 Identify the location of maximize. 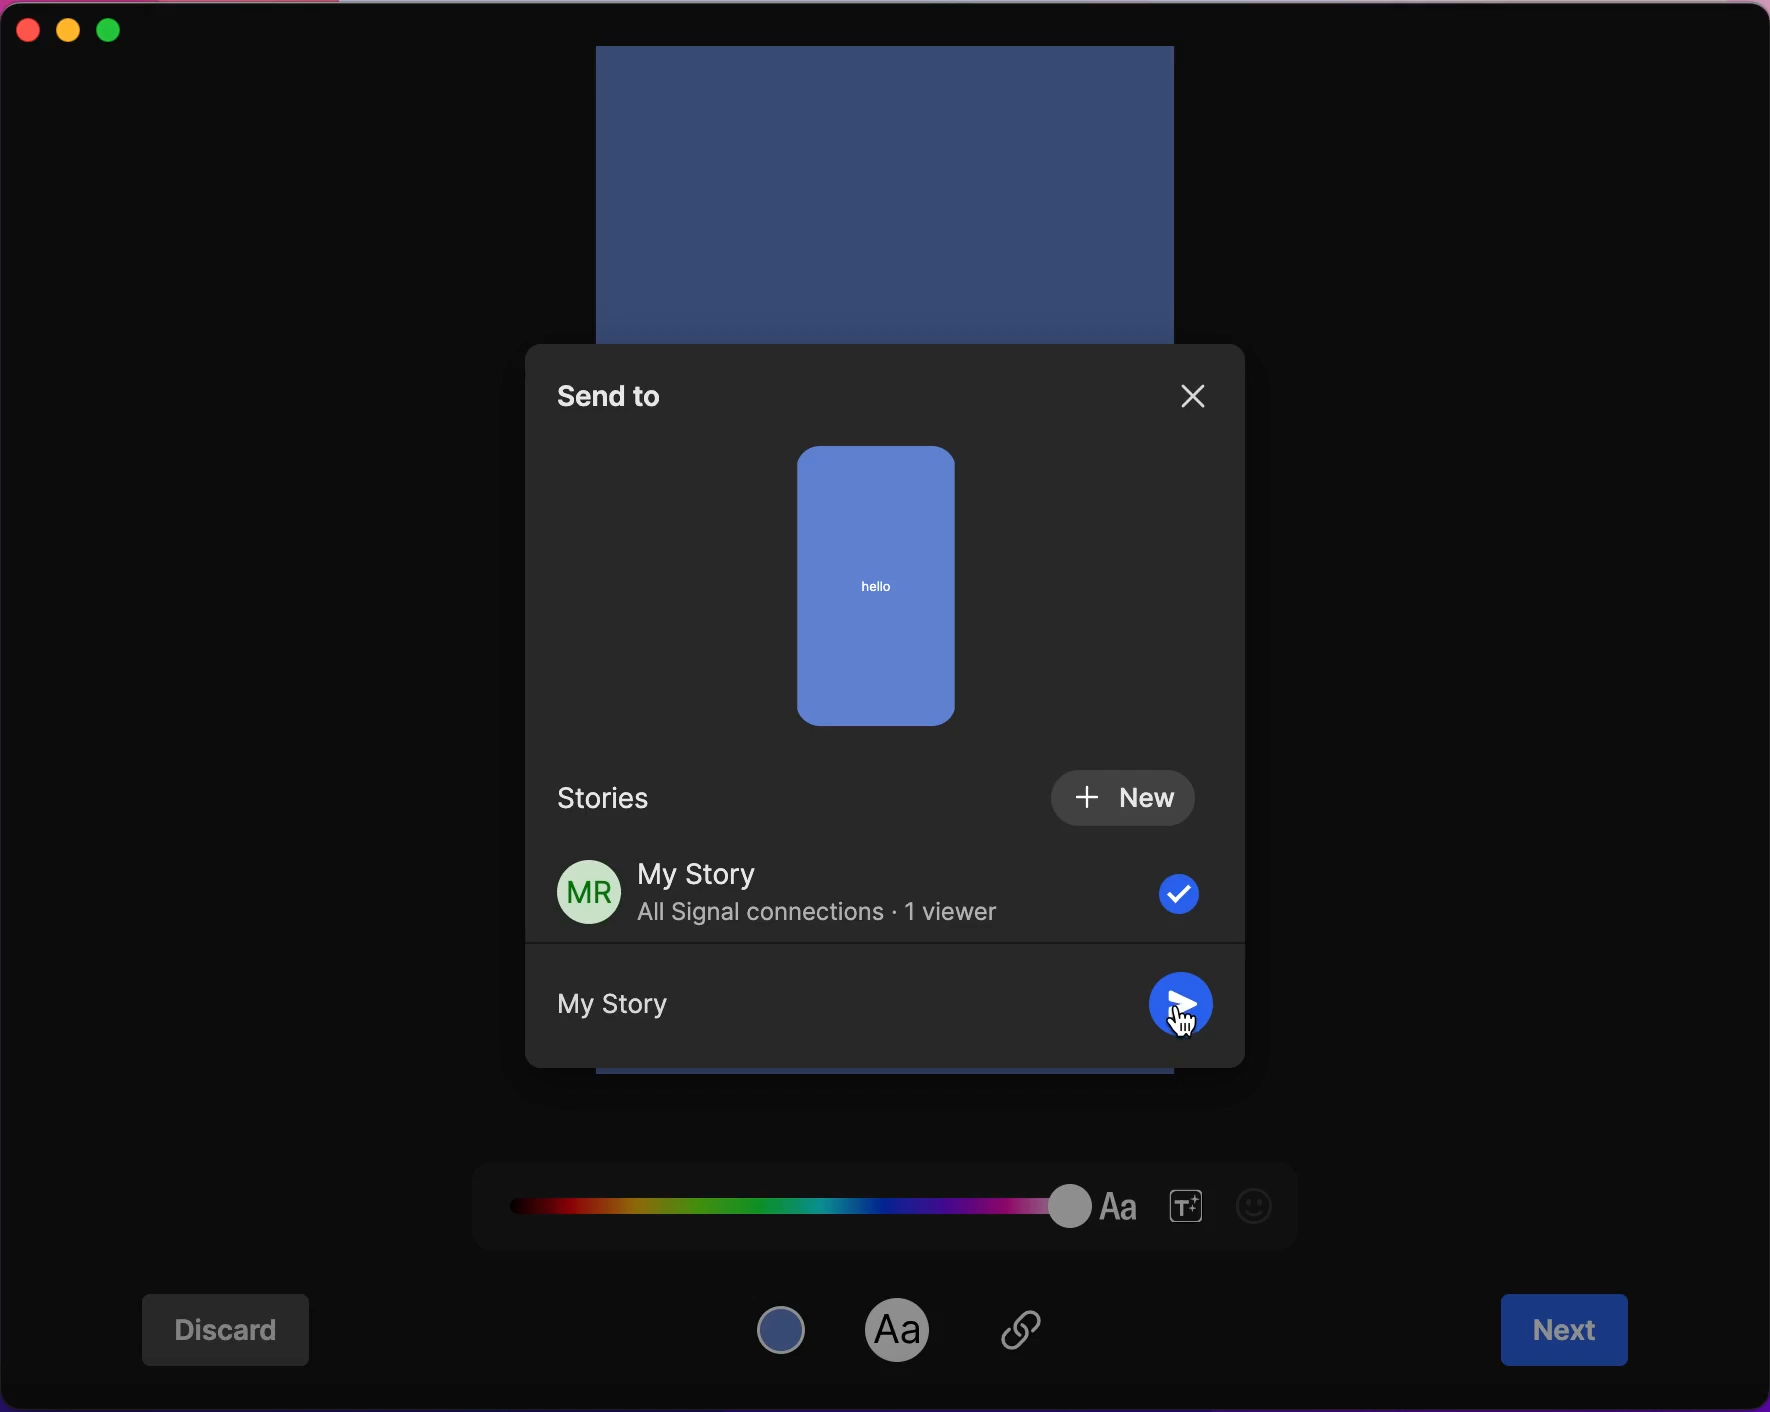
(132, 27).